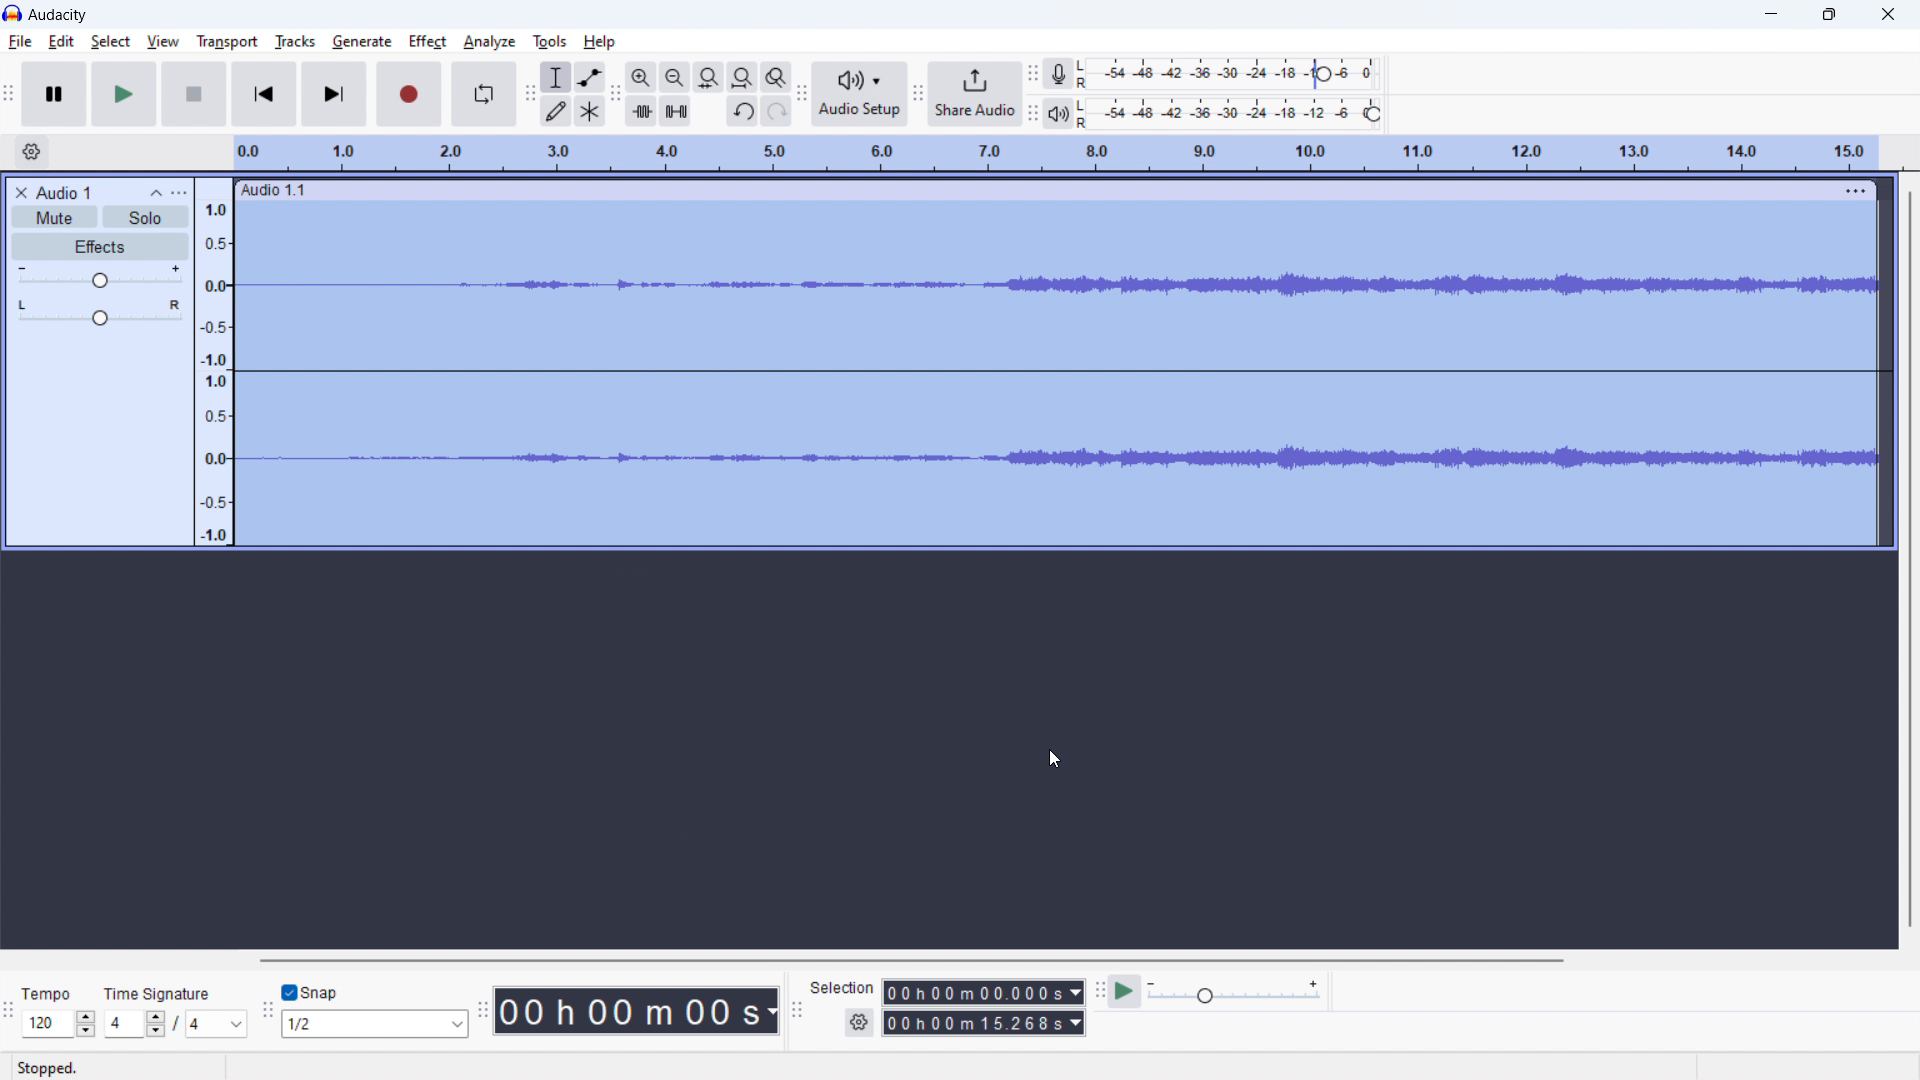 Image resolution: width=1920 pixels, height=1080 pixels. What do you see at coordinates (1056, 154) in the screenshot?
I see `timeline` at bounding box center [1056, 154].